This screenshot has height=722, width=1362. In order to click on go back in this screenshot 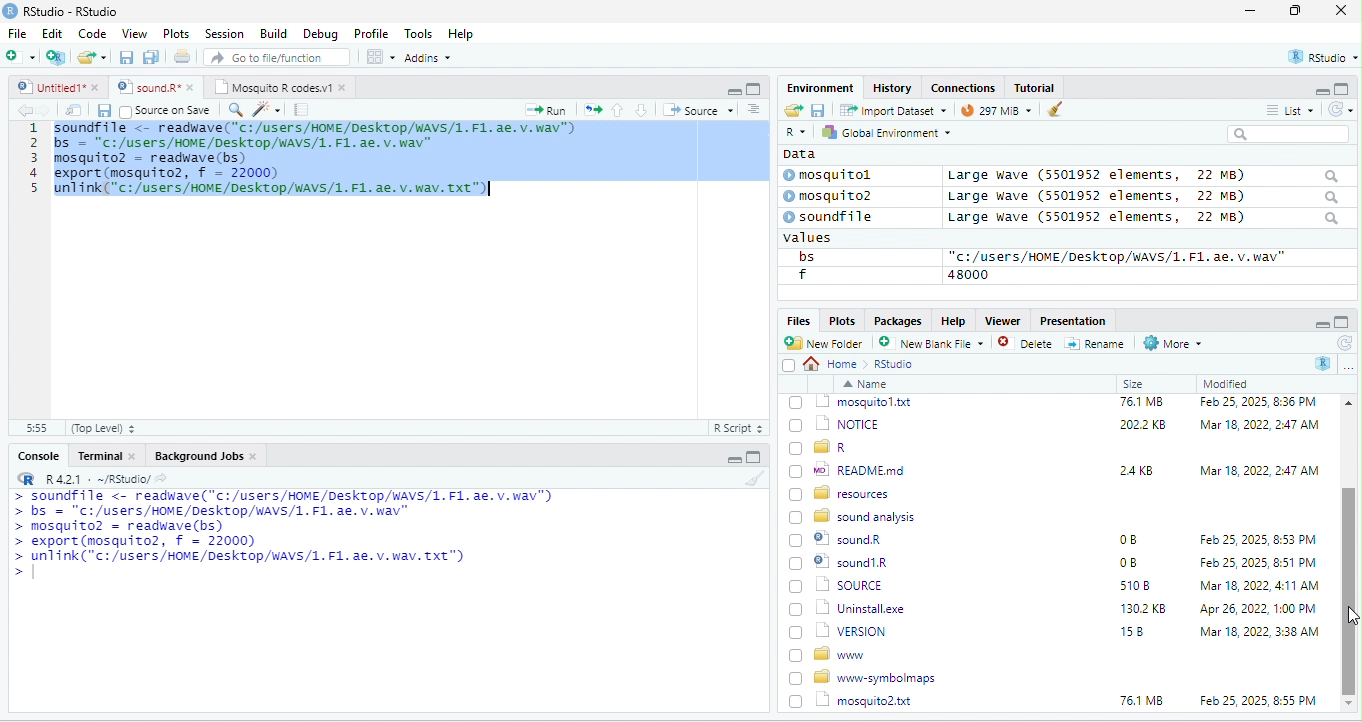, I will do `click(837, 404)`.